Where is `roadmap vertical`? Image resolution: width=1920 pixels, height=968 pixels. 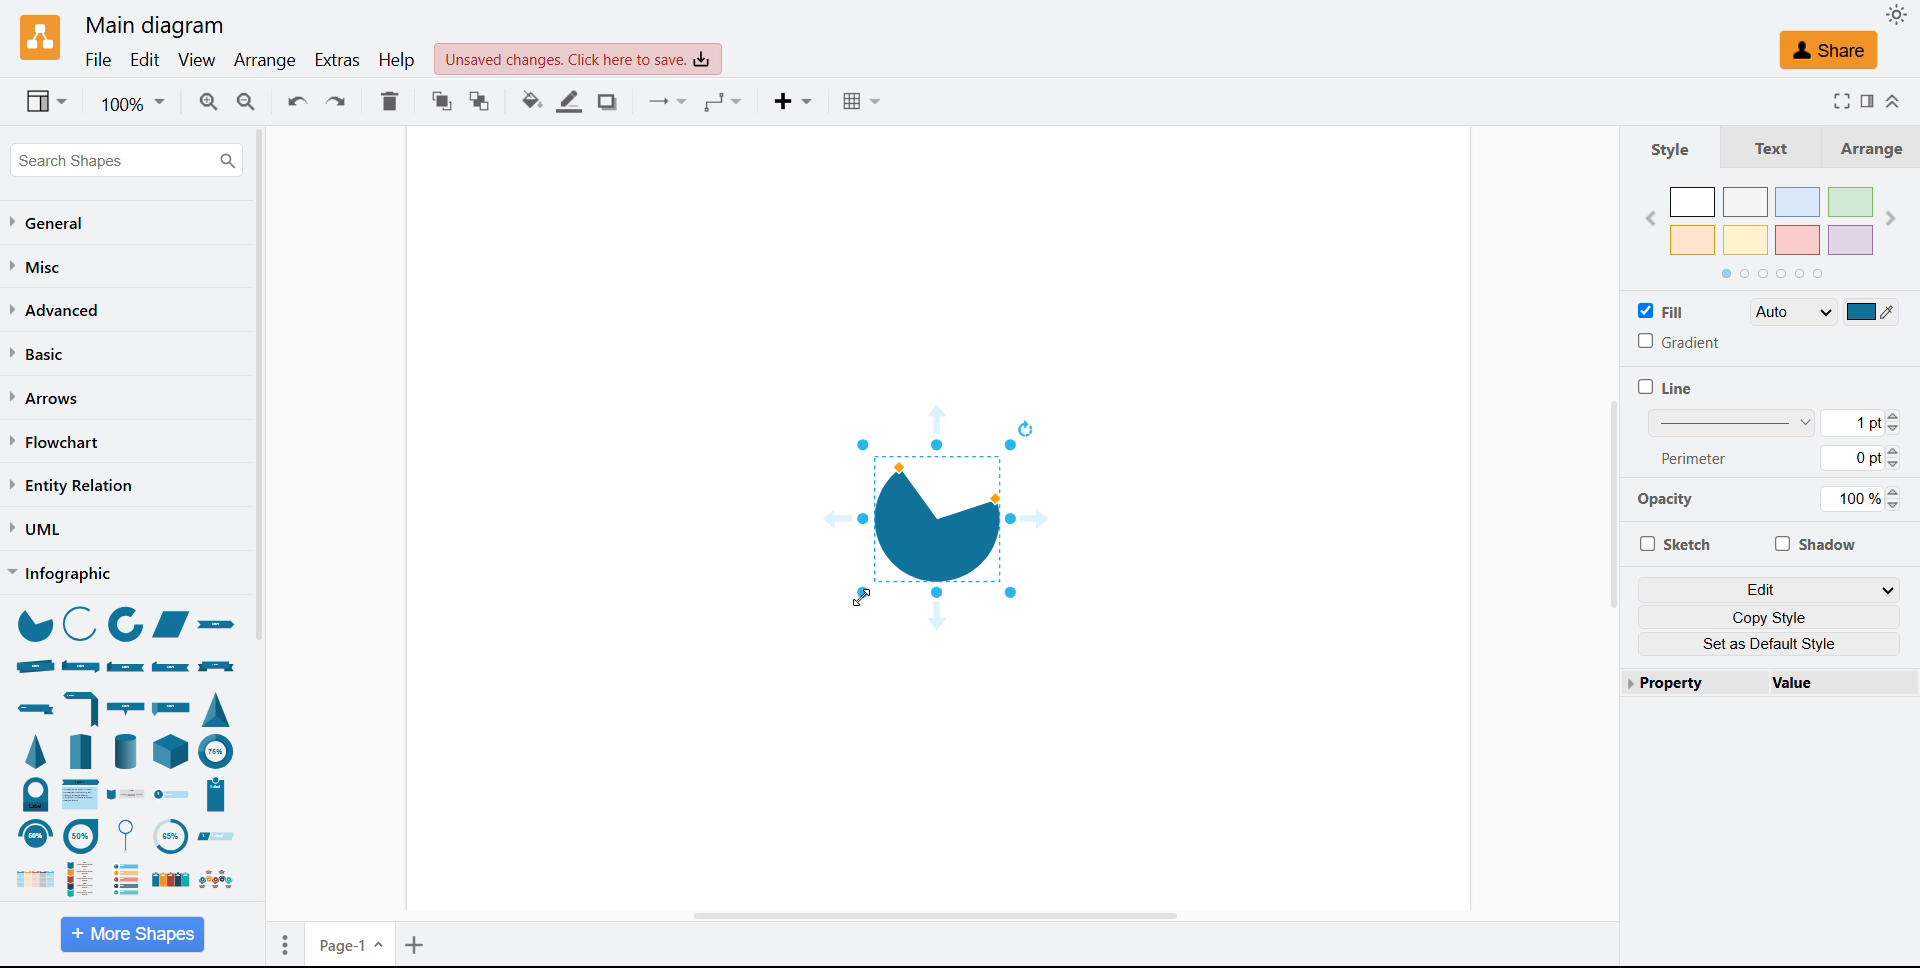
roadmap vertical is located at coordinates (87, 877).